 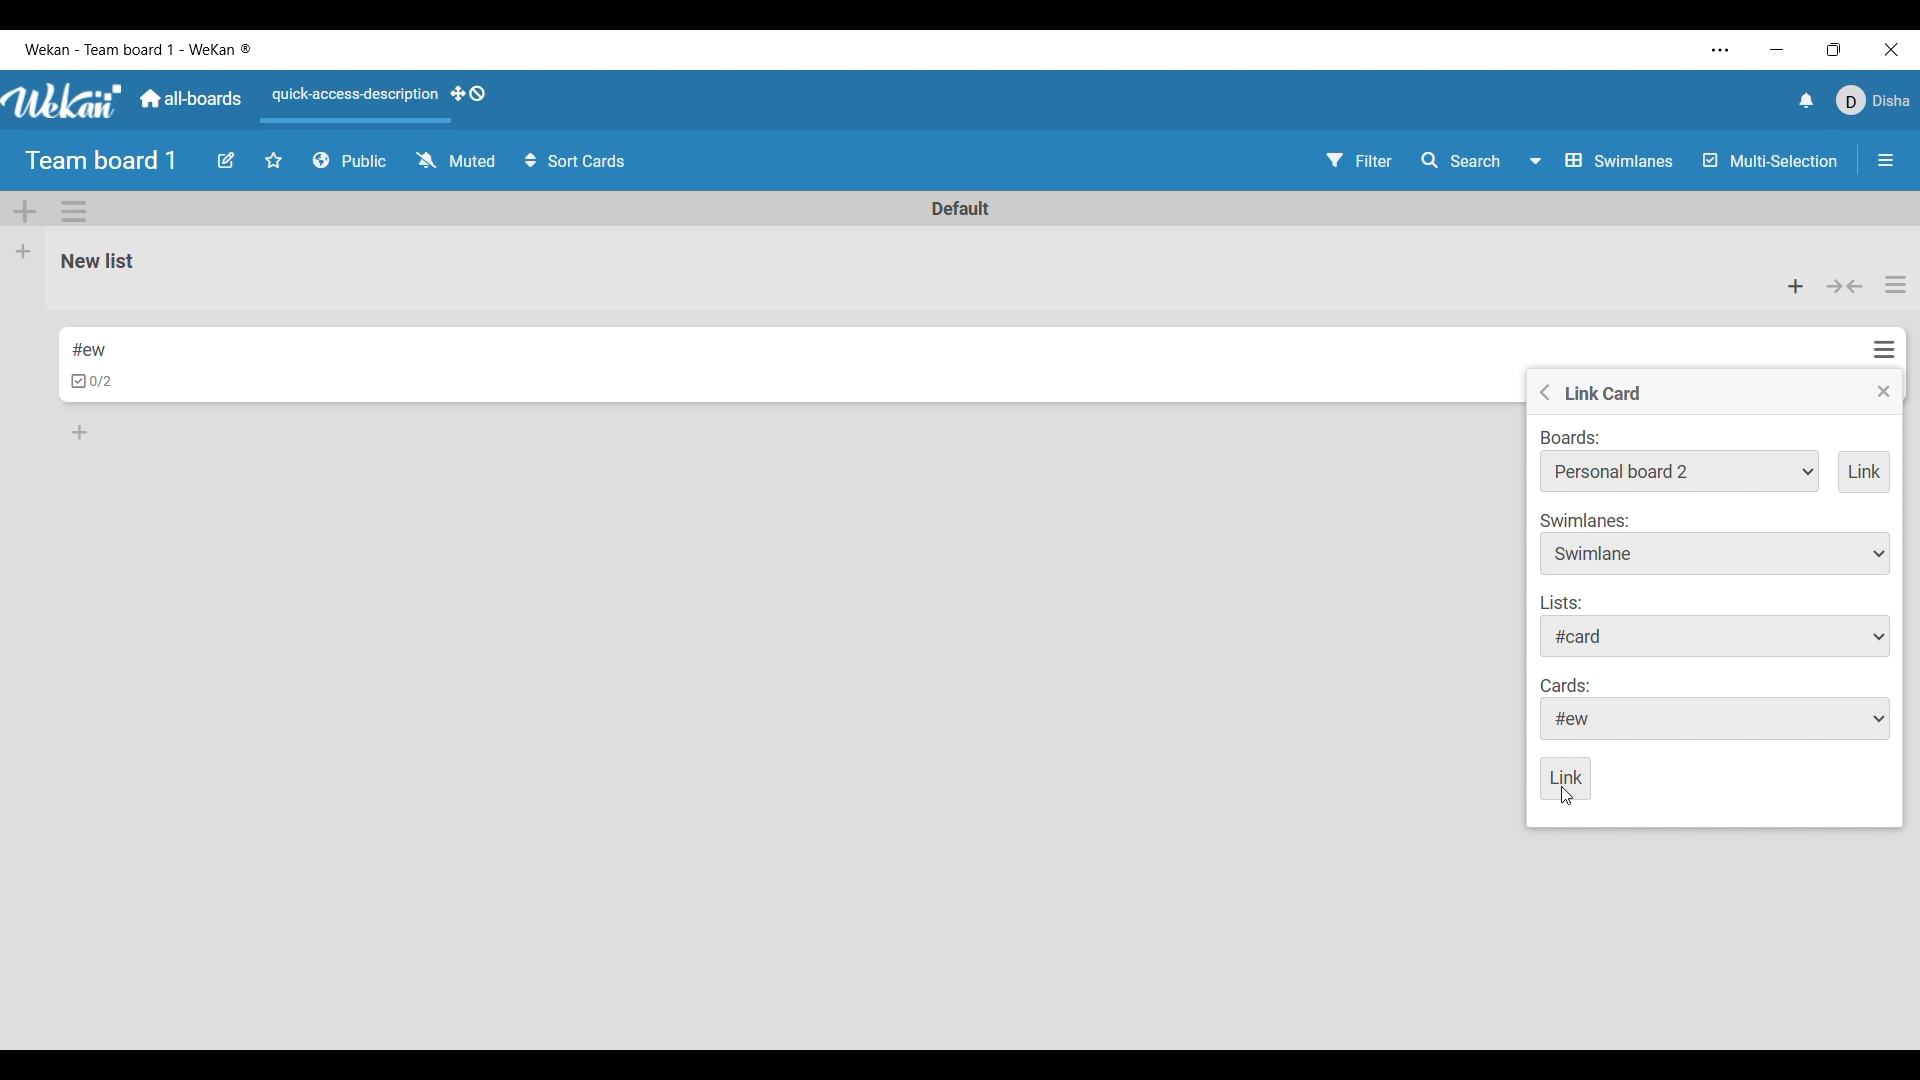 I want to click on List options, so click(x=1716, y=636).